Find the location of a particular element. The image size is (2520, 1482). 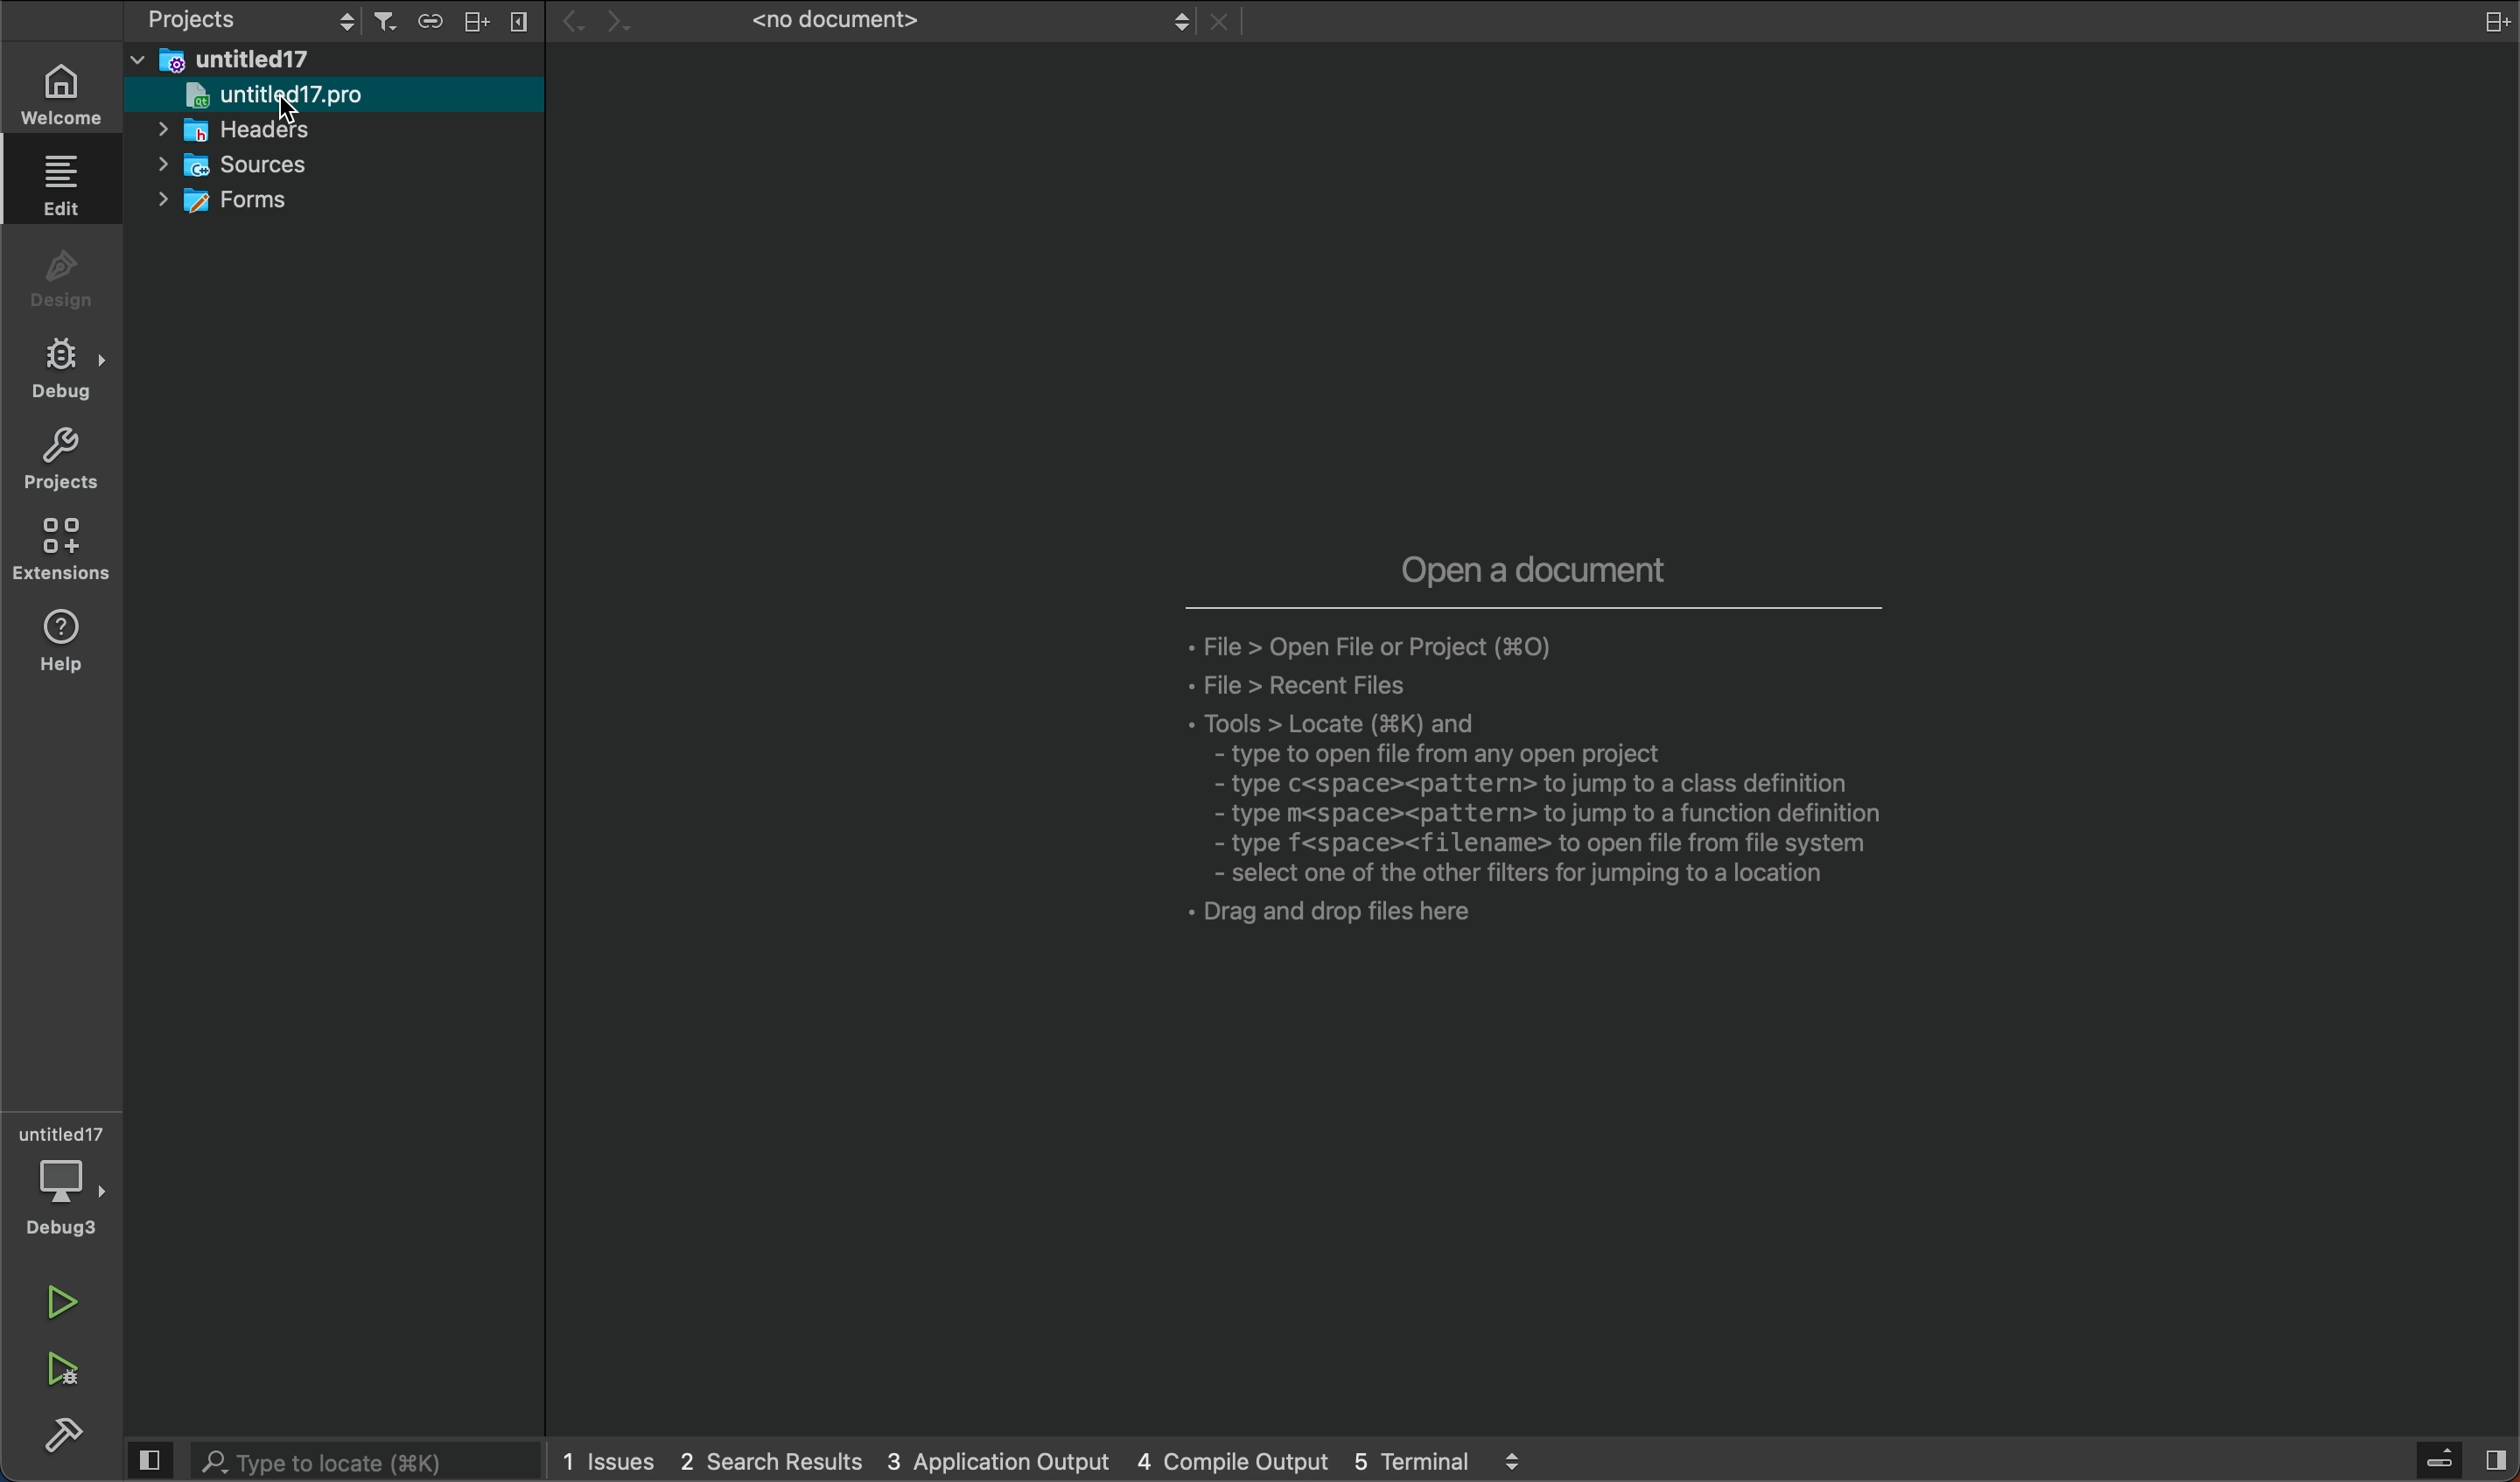

design is located at coordinates (71, 275).